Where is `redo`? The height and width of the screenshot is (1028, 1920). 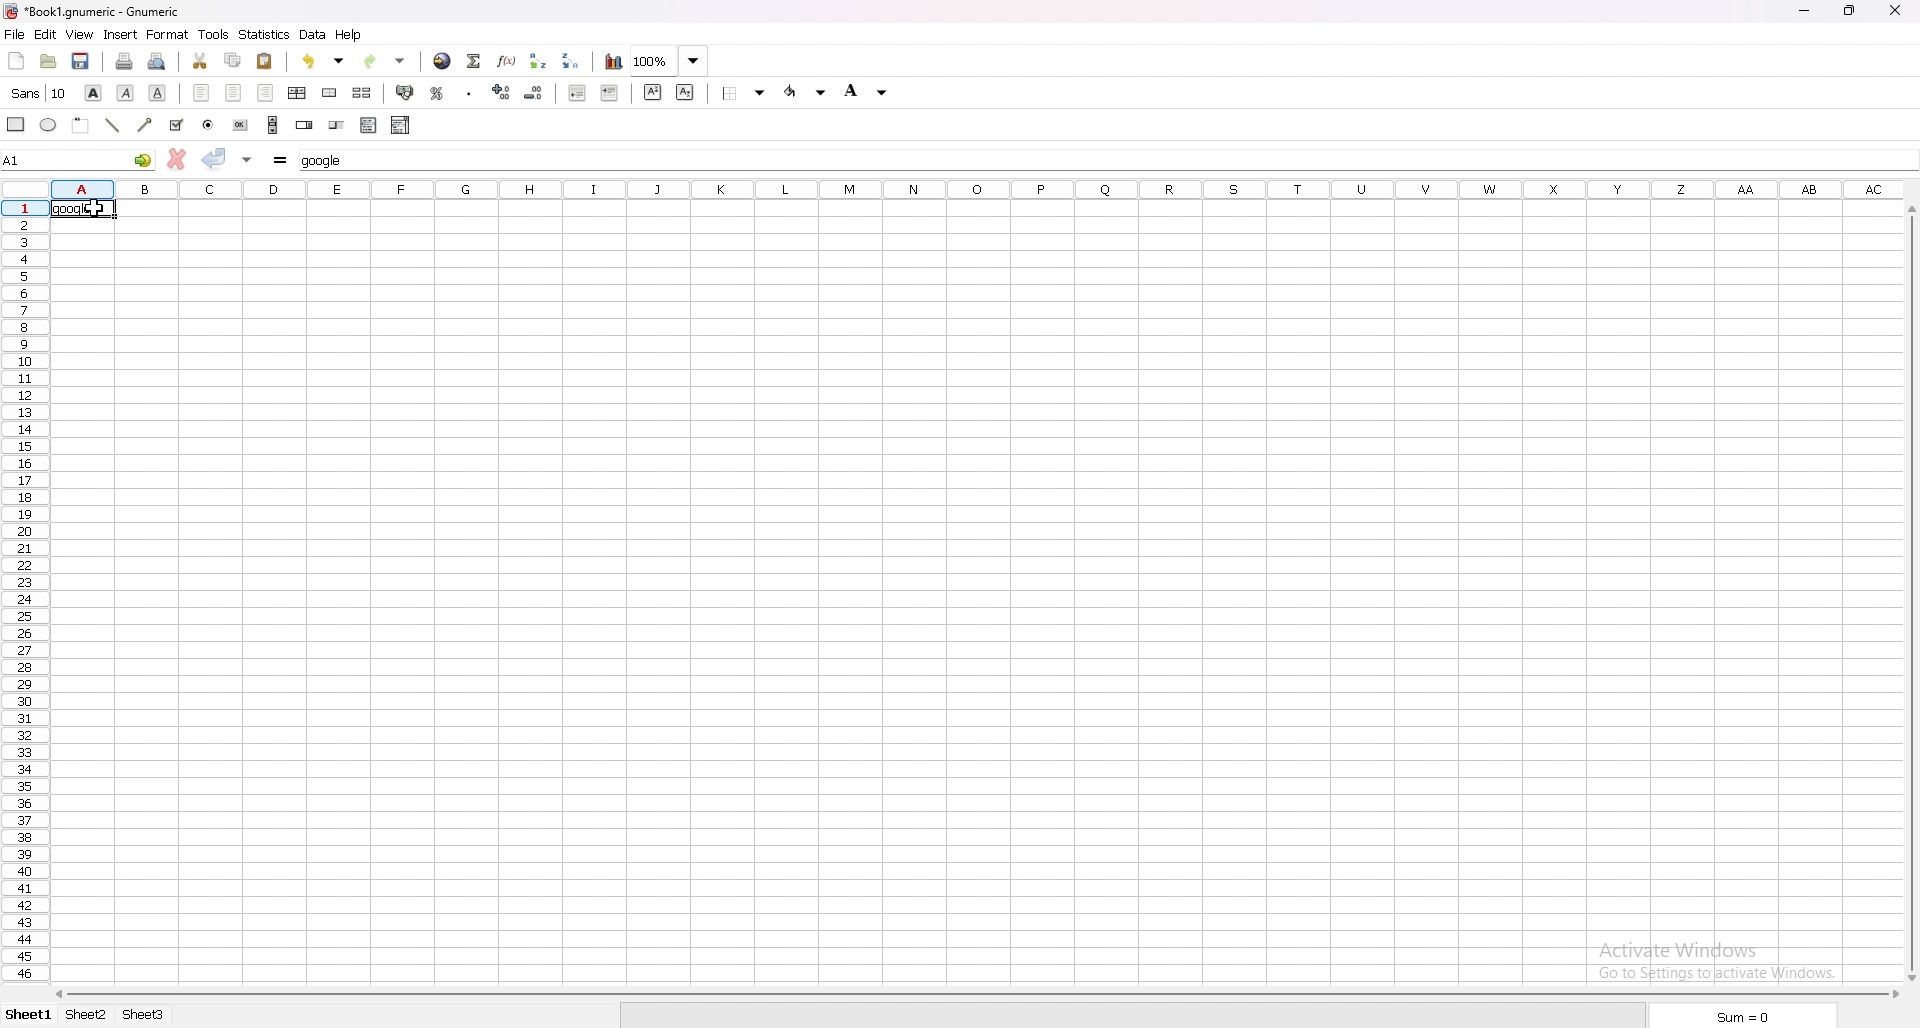
redo is located at coordinates (386, 61).